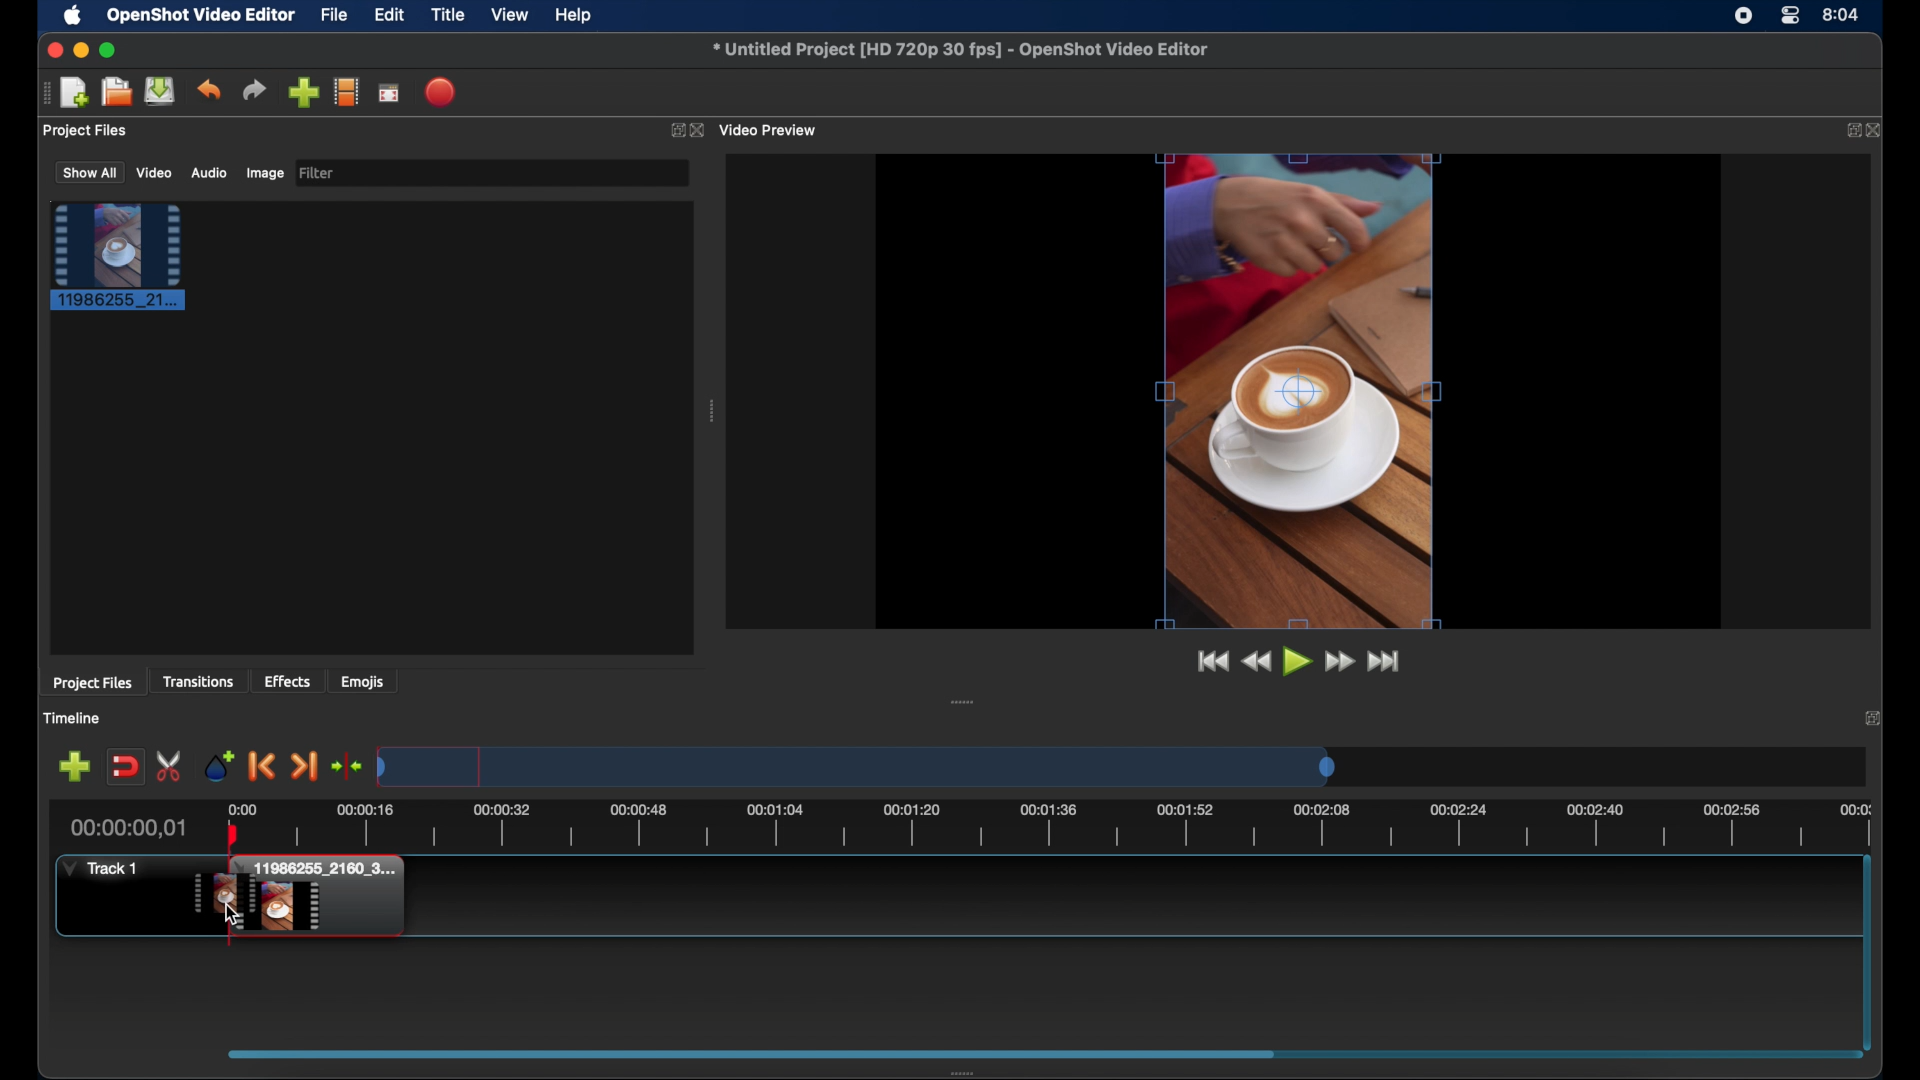 This screenshot has width=1920, height=1080. What do you see at coordinates (1848, 131) in the screenshot?
I see `expand` at bounding box center [1848, 131].